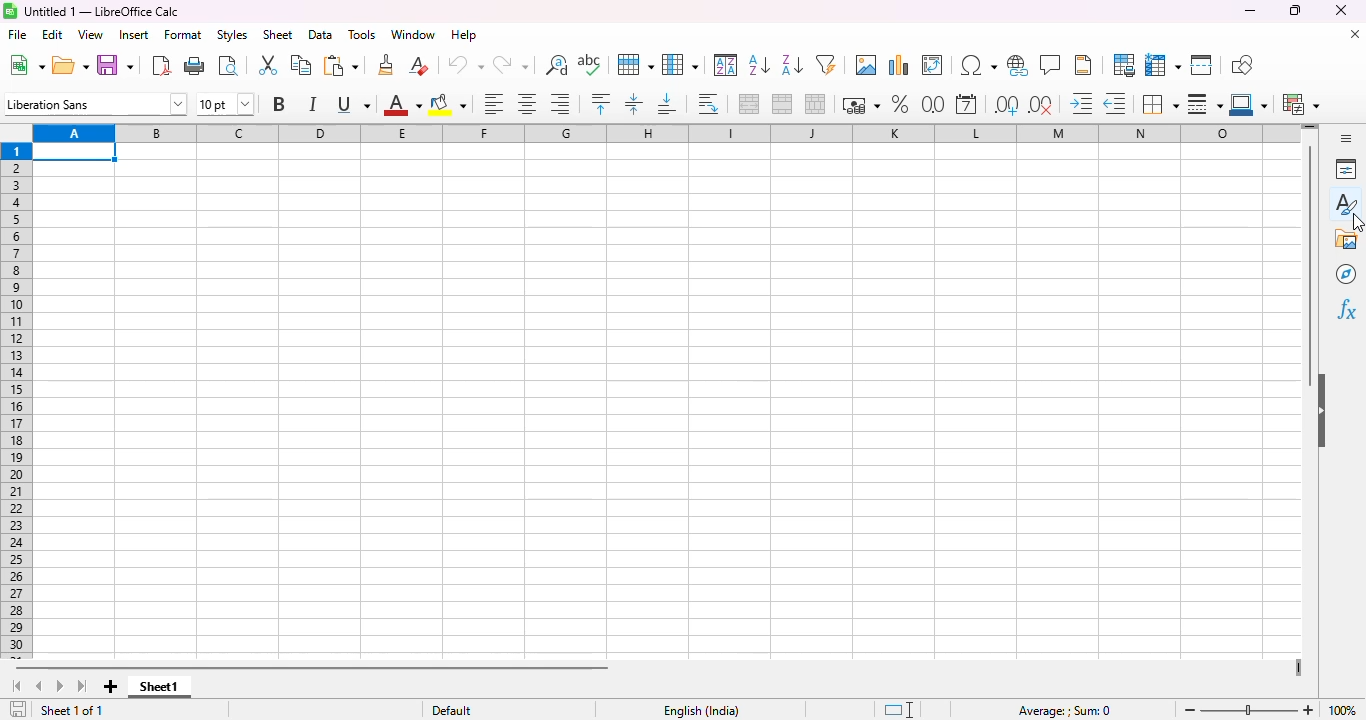 This screenshot has height=720, width=1366. I want to click on export directly as PDF, so click(162, 65).